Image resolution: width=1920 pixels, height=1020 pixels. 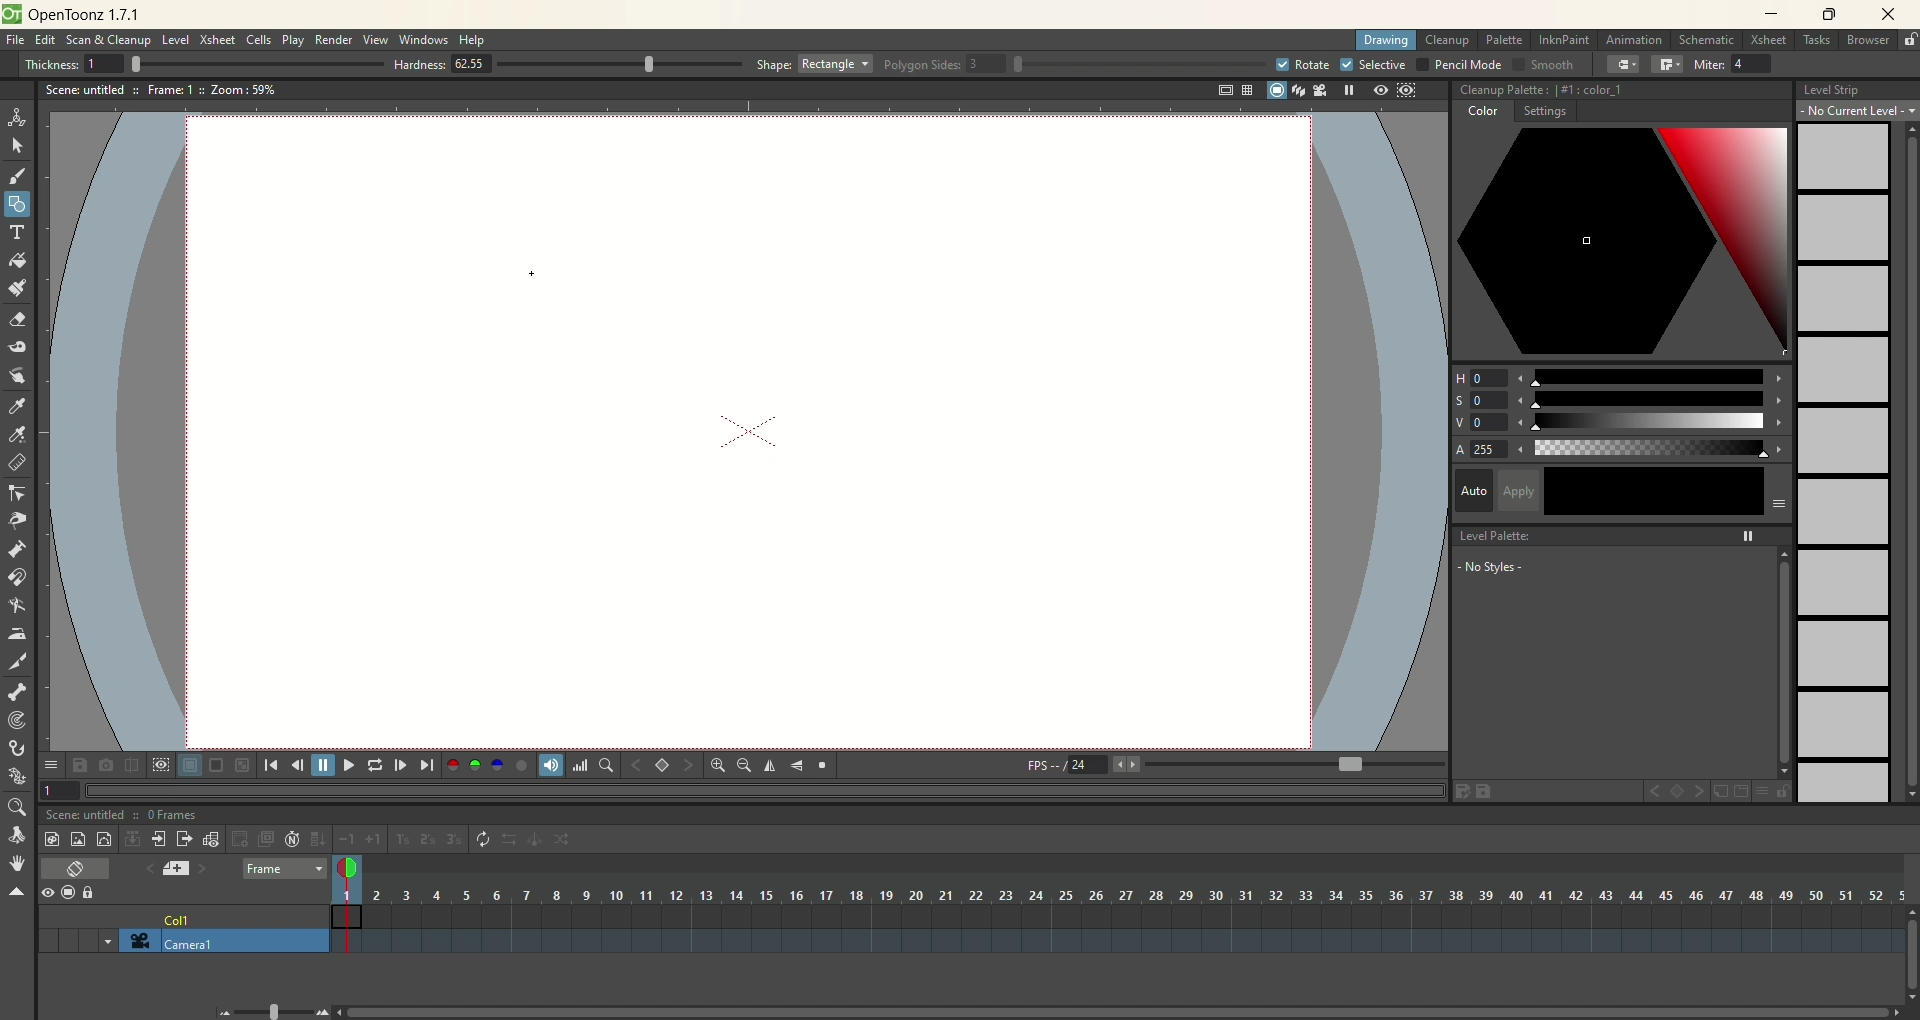 What do you see at coordinates (82, 765) in the screenshot?
I see `save image` at bounding box center [82, 765].